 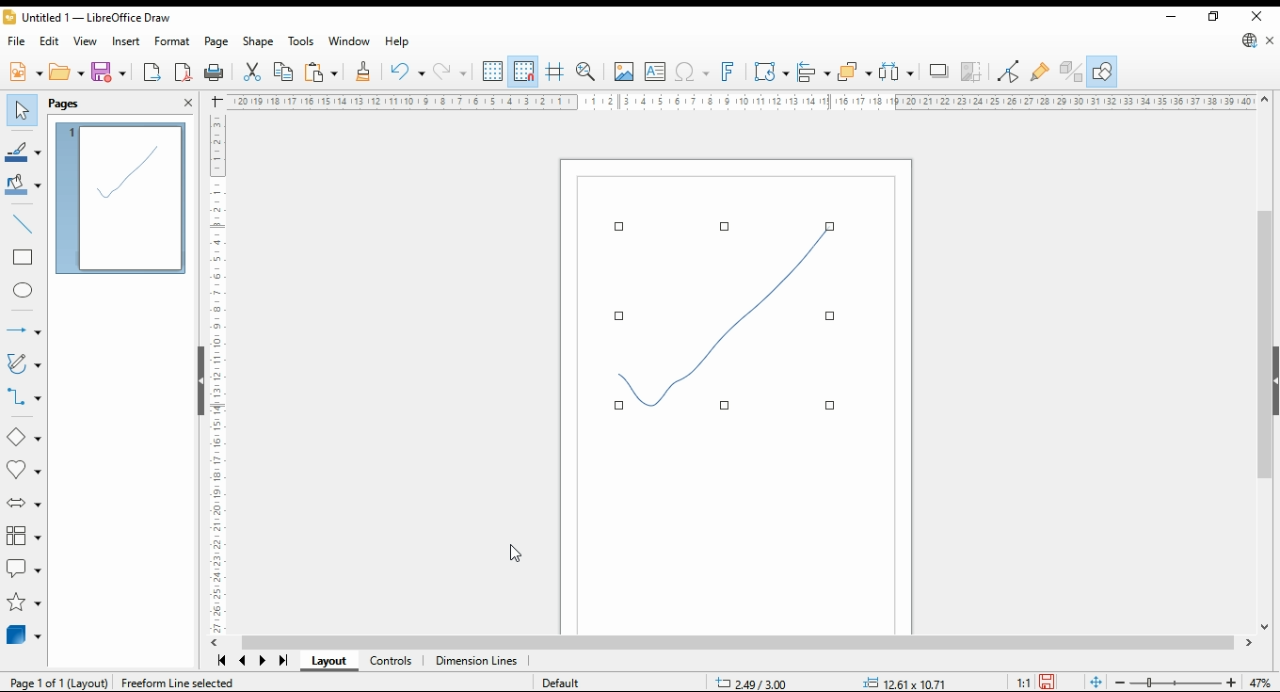 What do you see at coordinates (210, 375) in the screenshot?
I see `ruler` at bounding box center [210, 375].